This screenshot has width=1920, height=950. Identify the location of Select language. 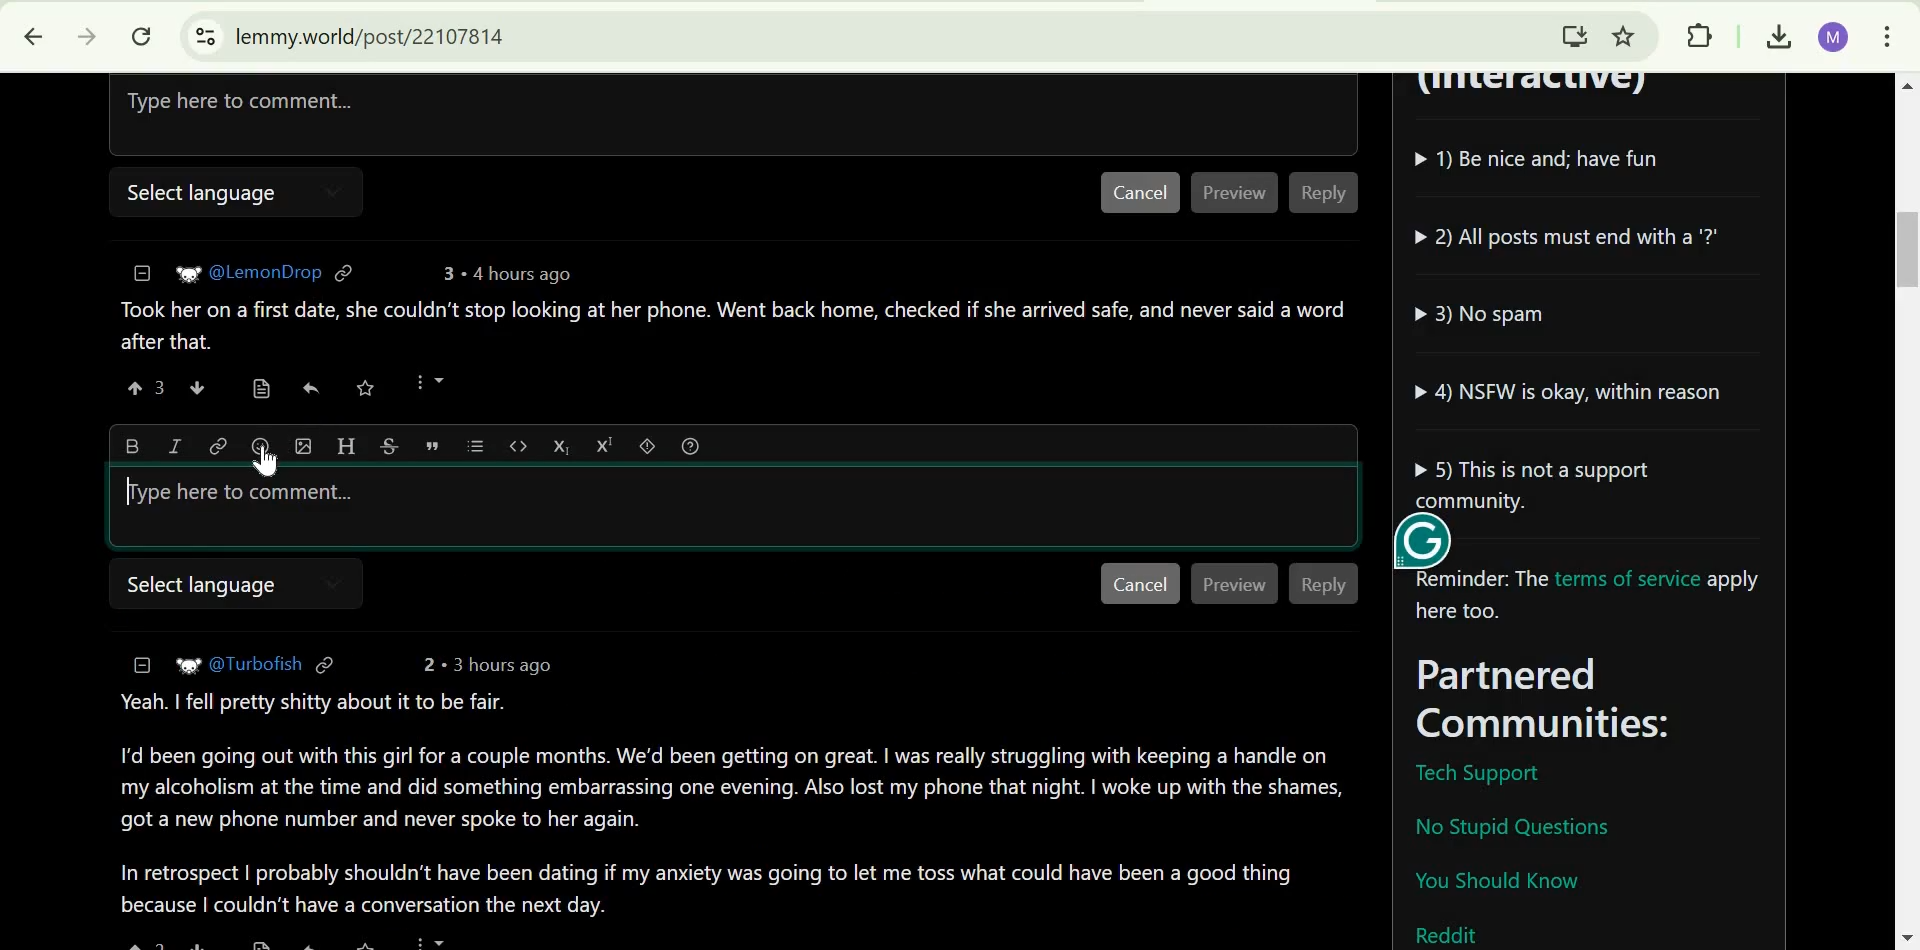
(199, 584).